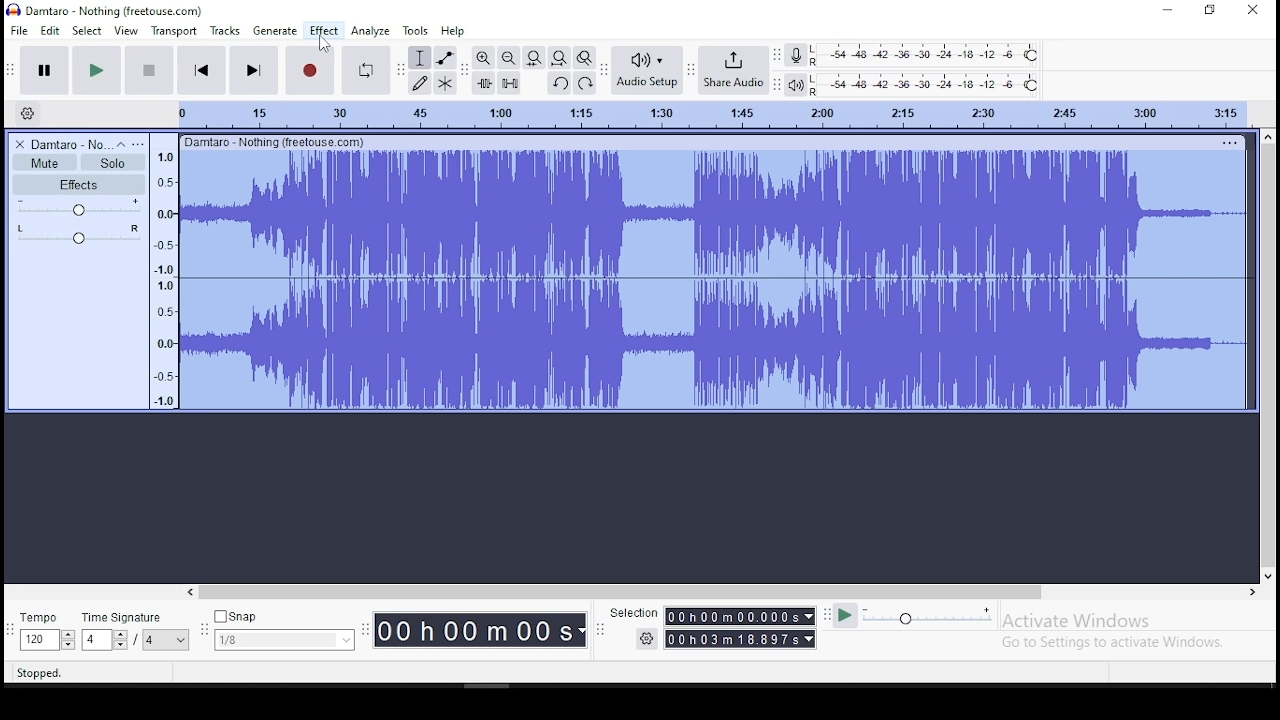 The image size is (1280, 720). I want to click on click and drag to select audio, so click(255, 674).